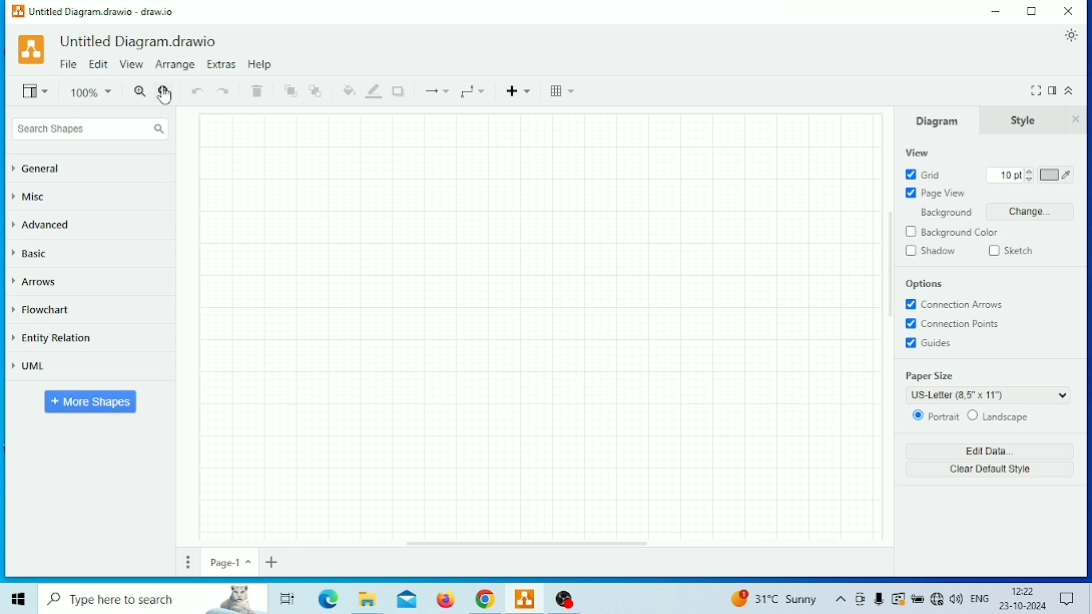 This screenshot has width=1092, height=614. Describe the element at coordinates (541, 325) in the screenshot. I see `Canvas` at that location.